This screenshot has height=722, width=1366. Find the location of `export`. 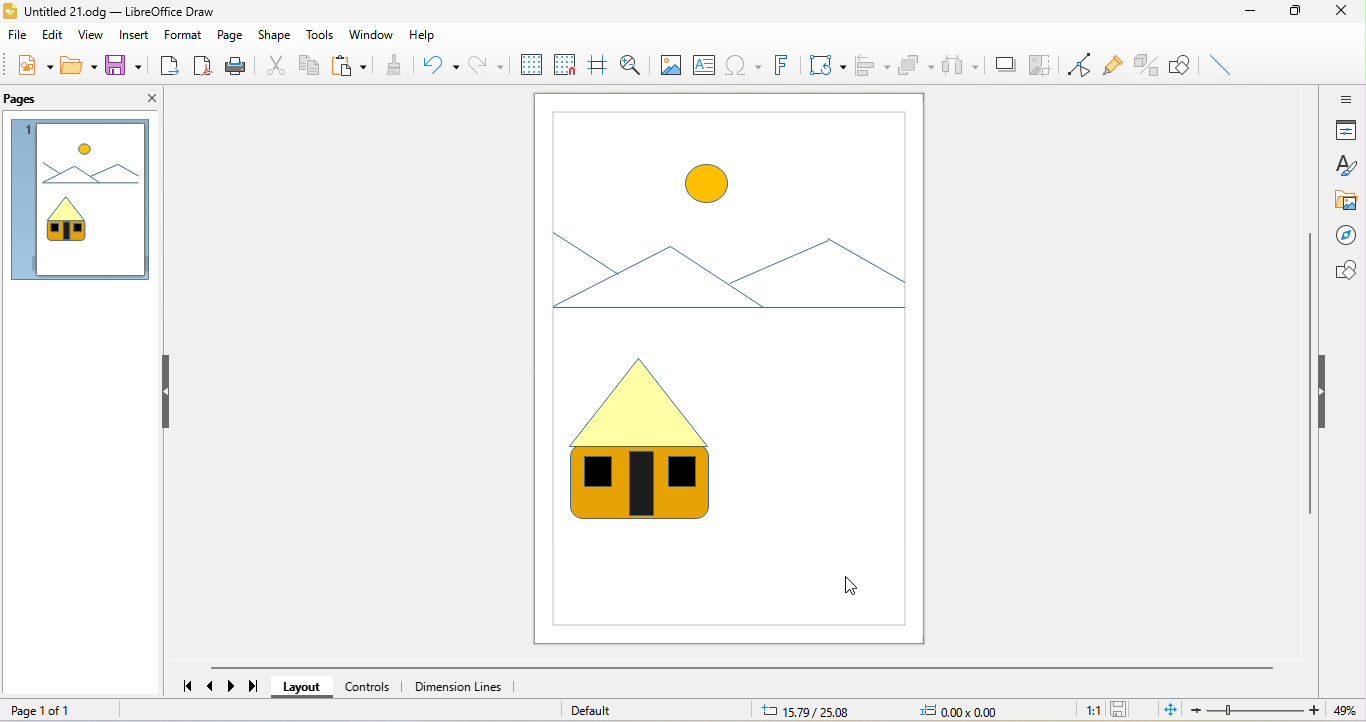

export is located at coordinates (169, 64).